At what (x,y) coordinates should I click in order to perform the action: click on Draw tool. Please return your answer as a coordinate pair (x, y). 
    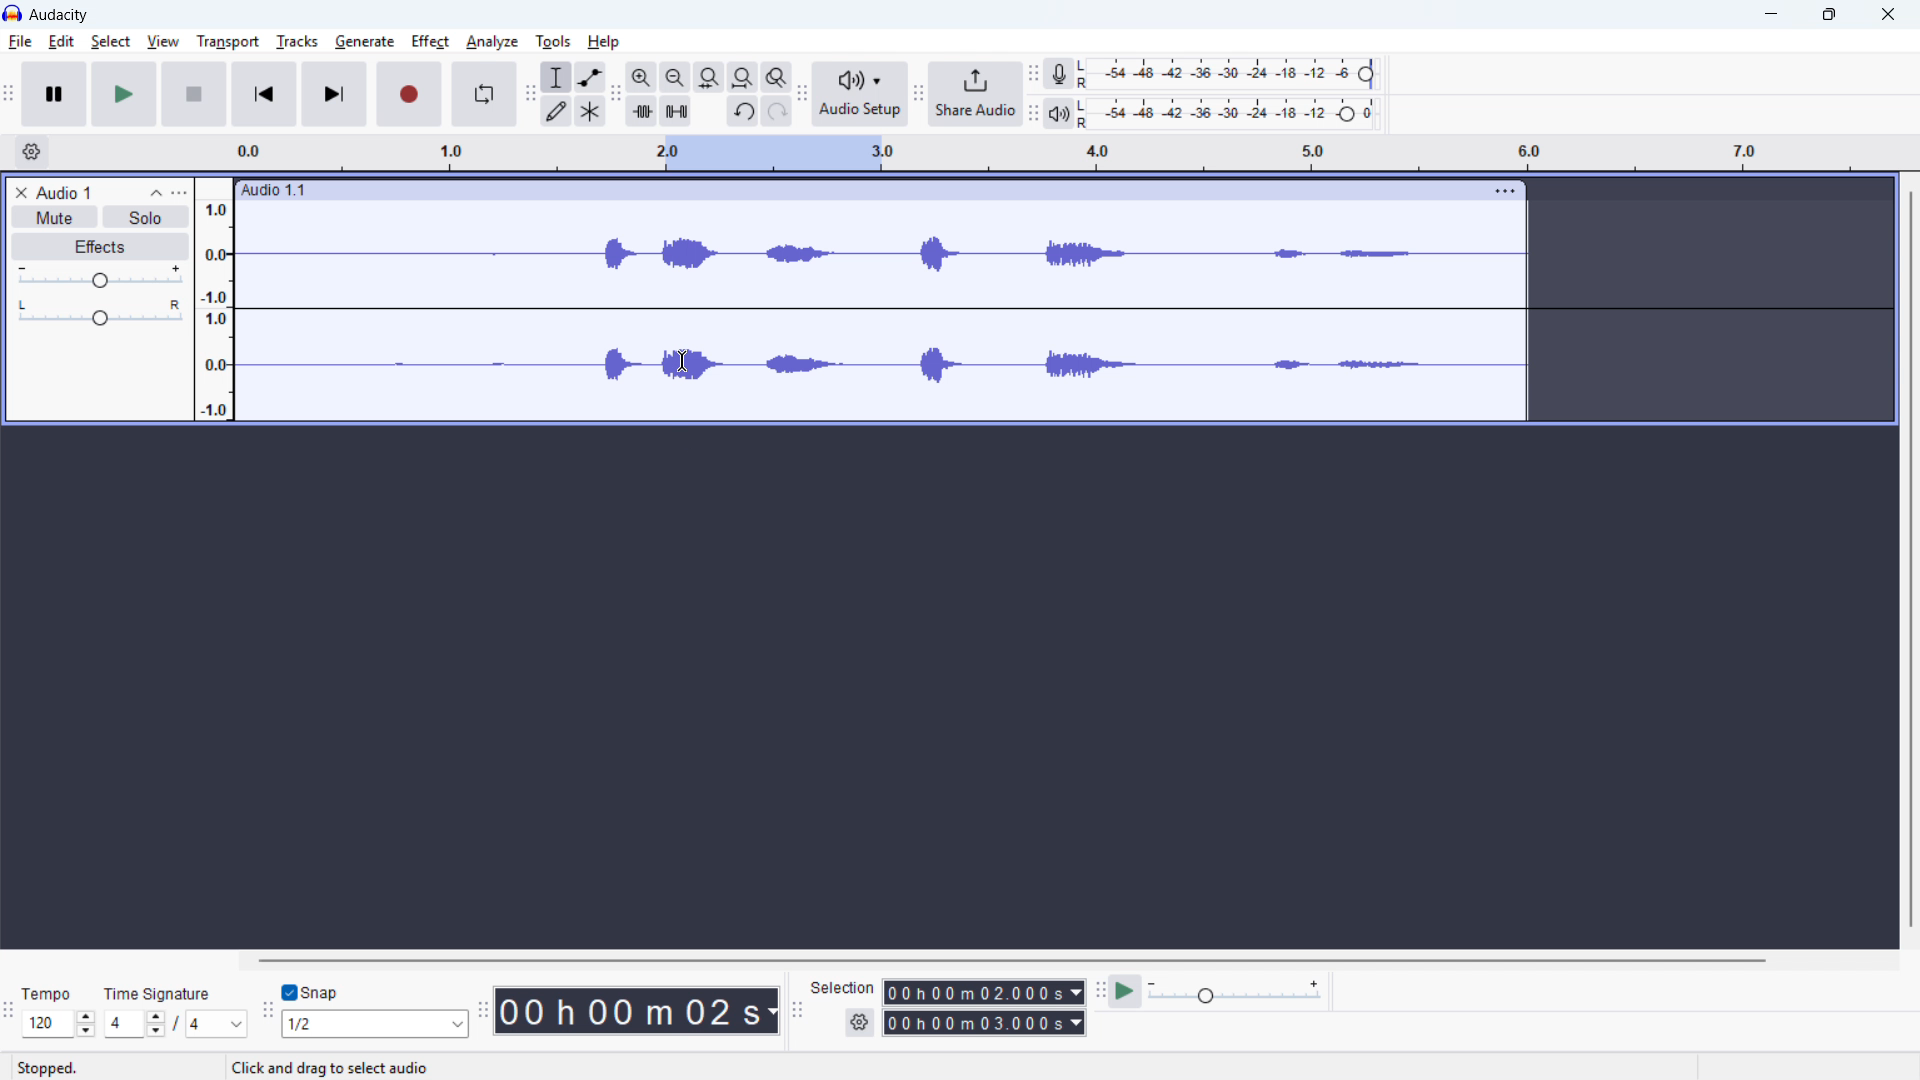
    Looking at the image, I should click on (557, 110).